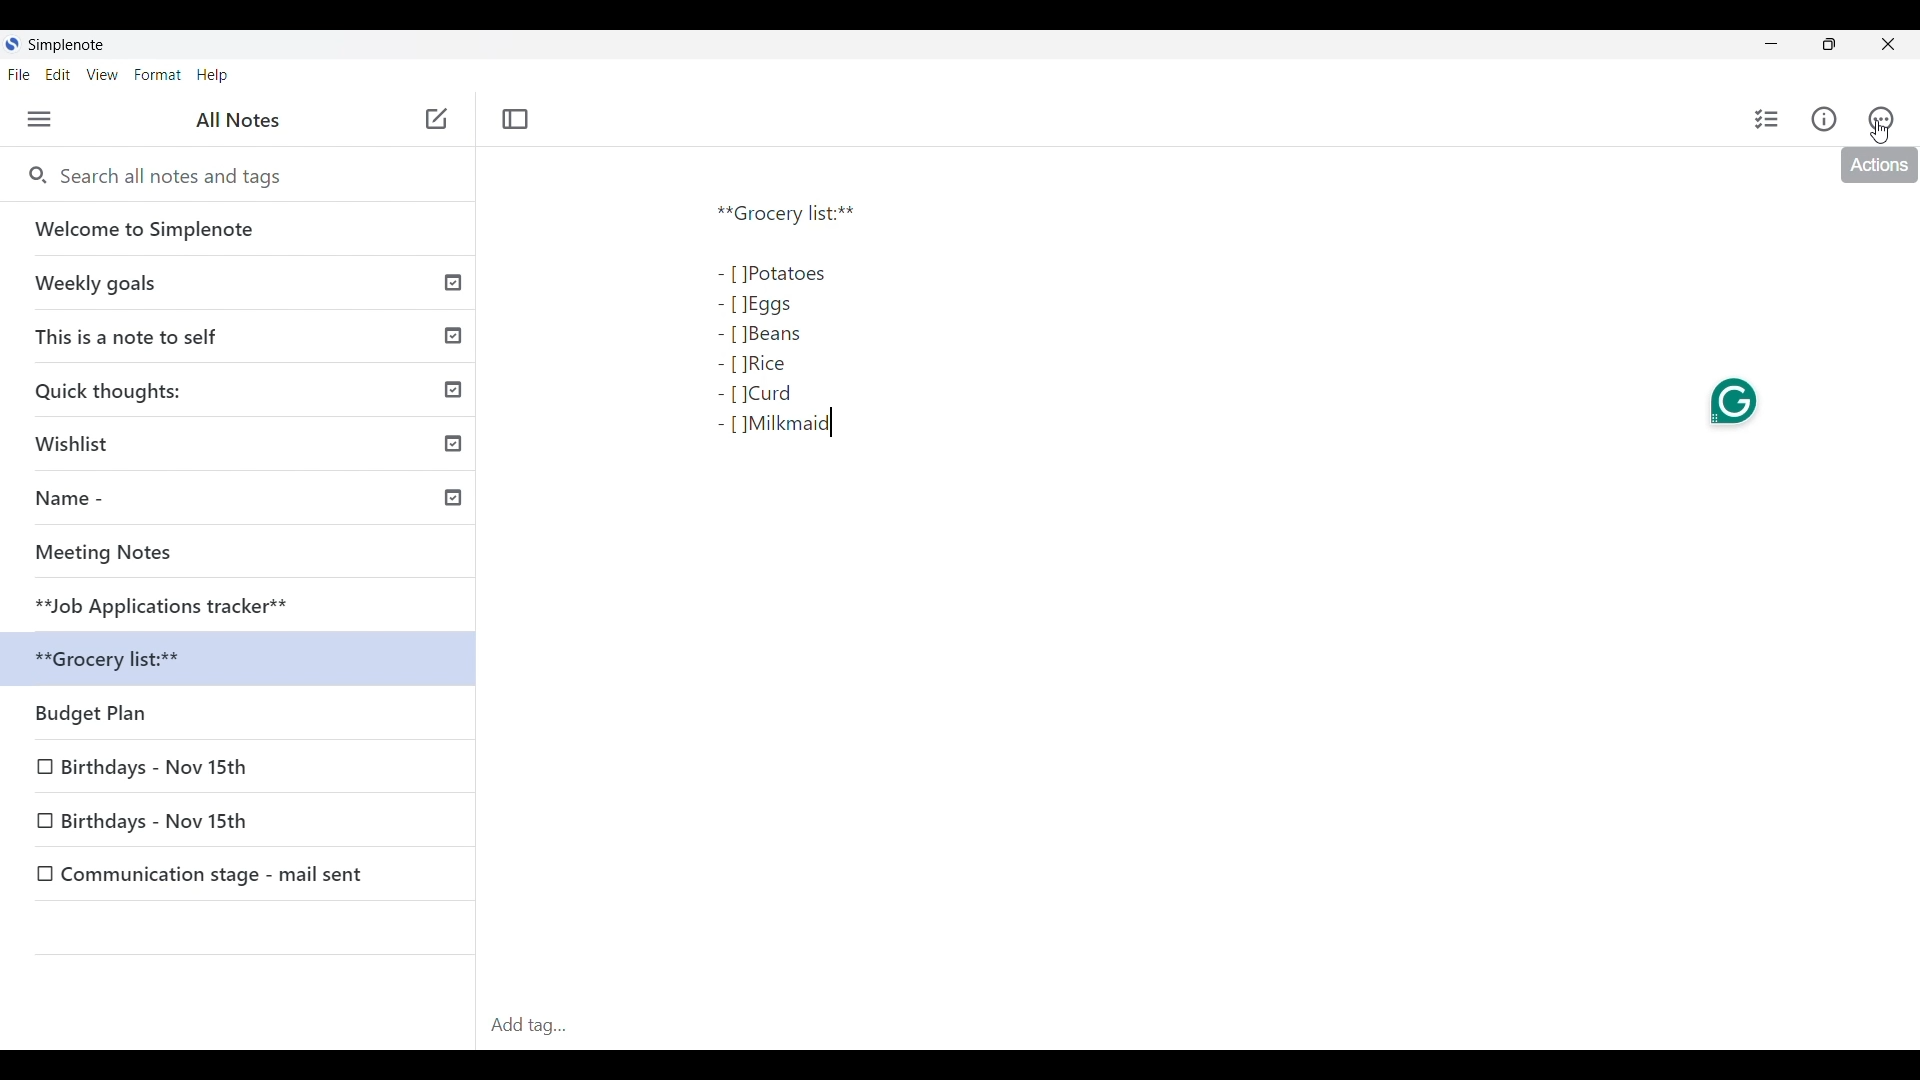 This screenshot has height=1080, width=1920. I want to click on Search all notes and tags, so click(168, 176).